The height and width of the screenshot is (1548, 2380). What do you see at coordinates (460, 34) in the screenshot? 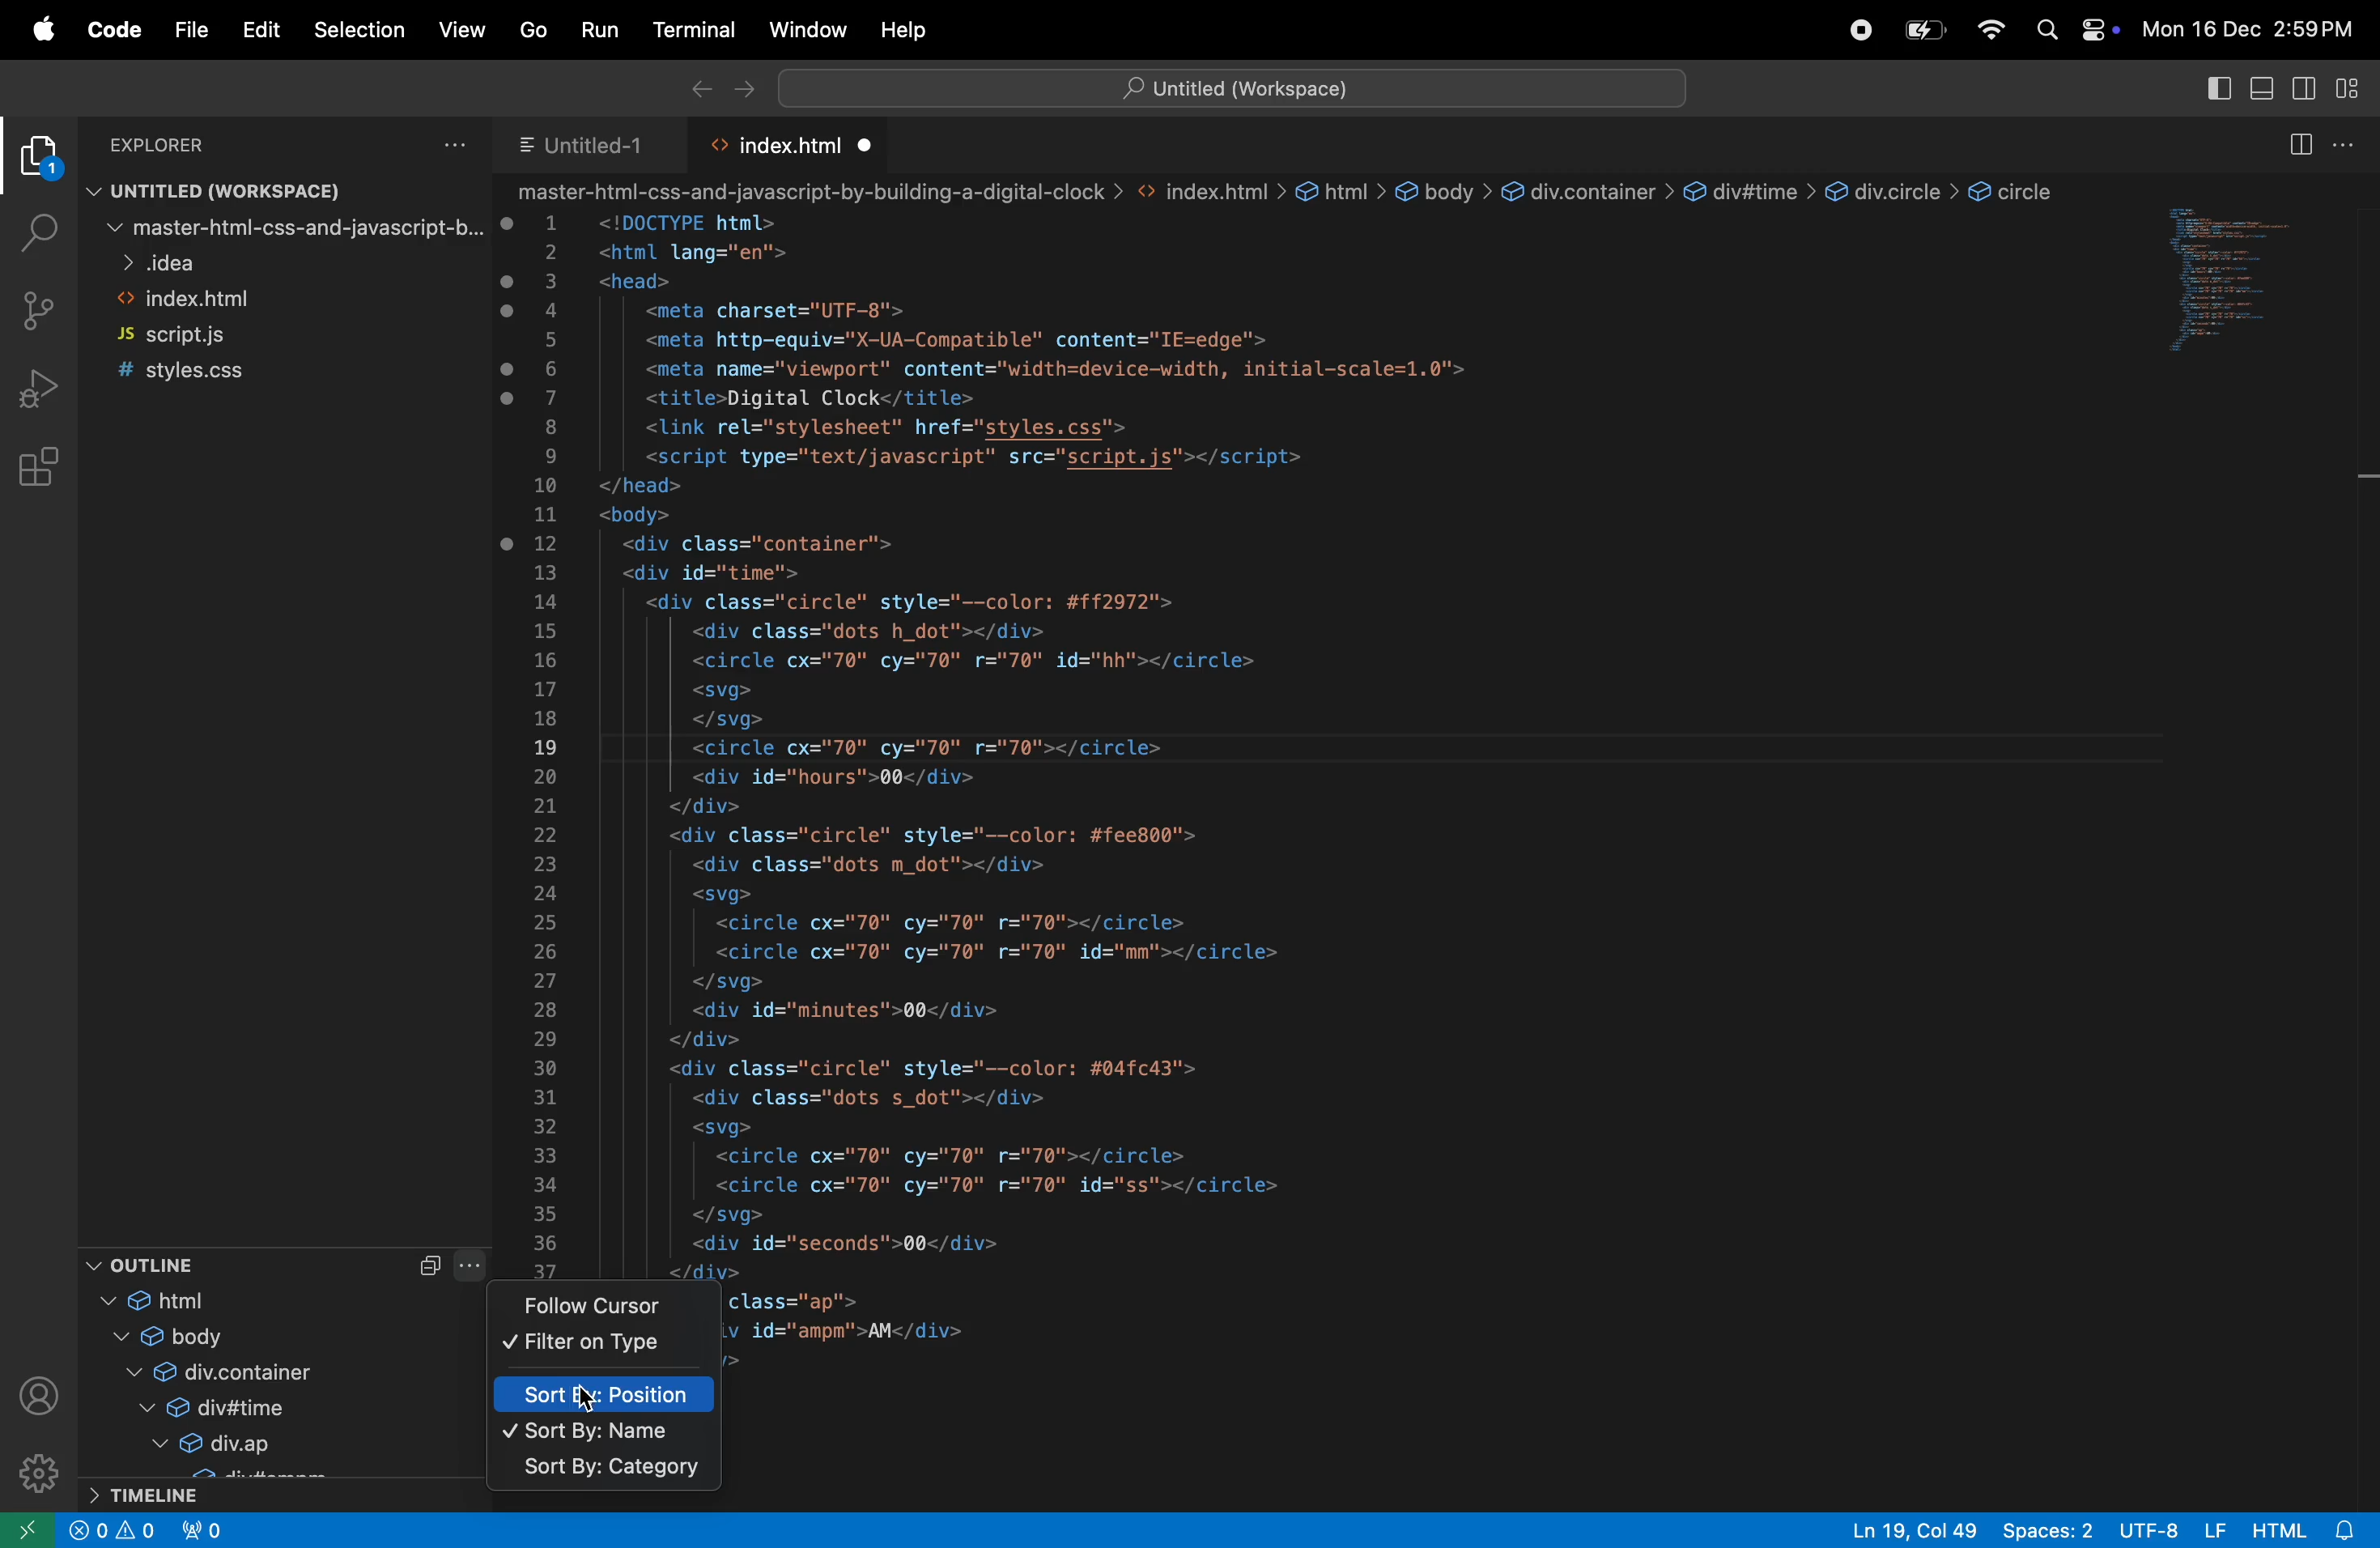
I see `View` at bounding box center [460, 34].